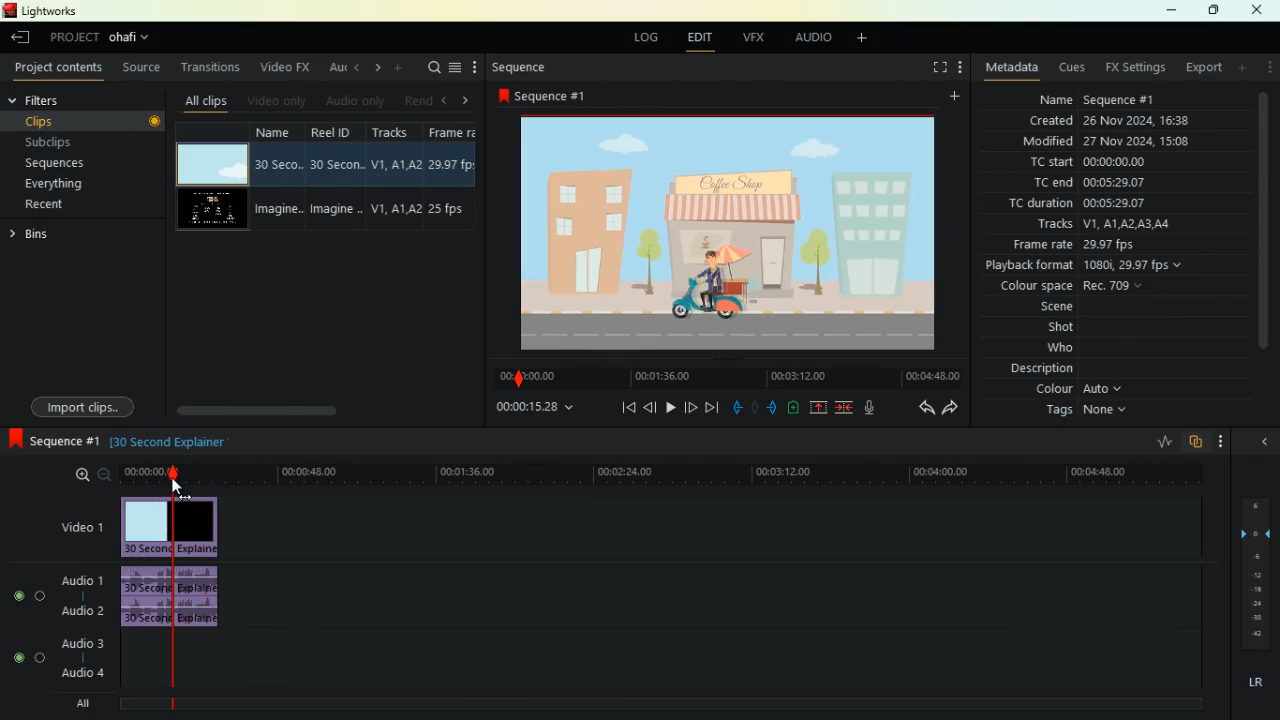 The width and height of the screenshot is (1280, 720). Describe the element at coordinates (1013, 65) in the screenshot. I see `metadata` at that location.